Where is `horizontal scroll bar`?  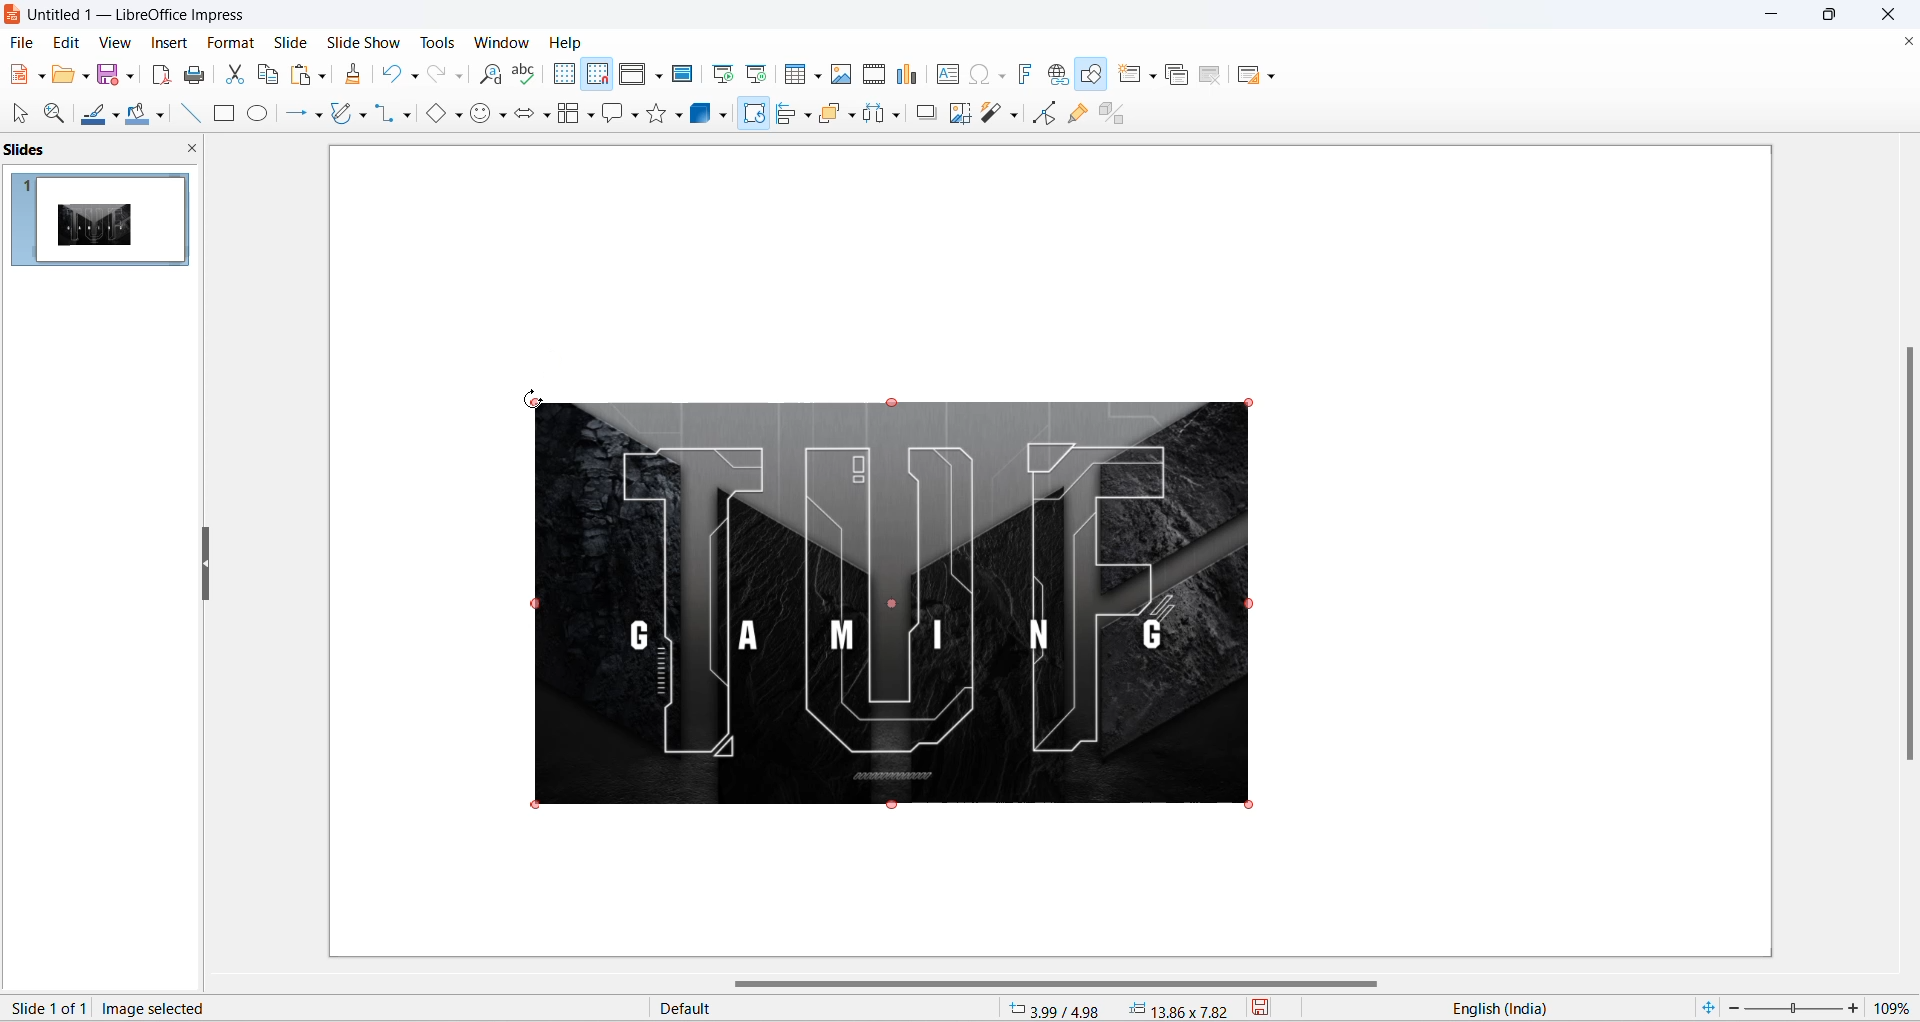 horizontal scroll bar is located at coordinates (1061, 985).